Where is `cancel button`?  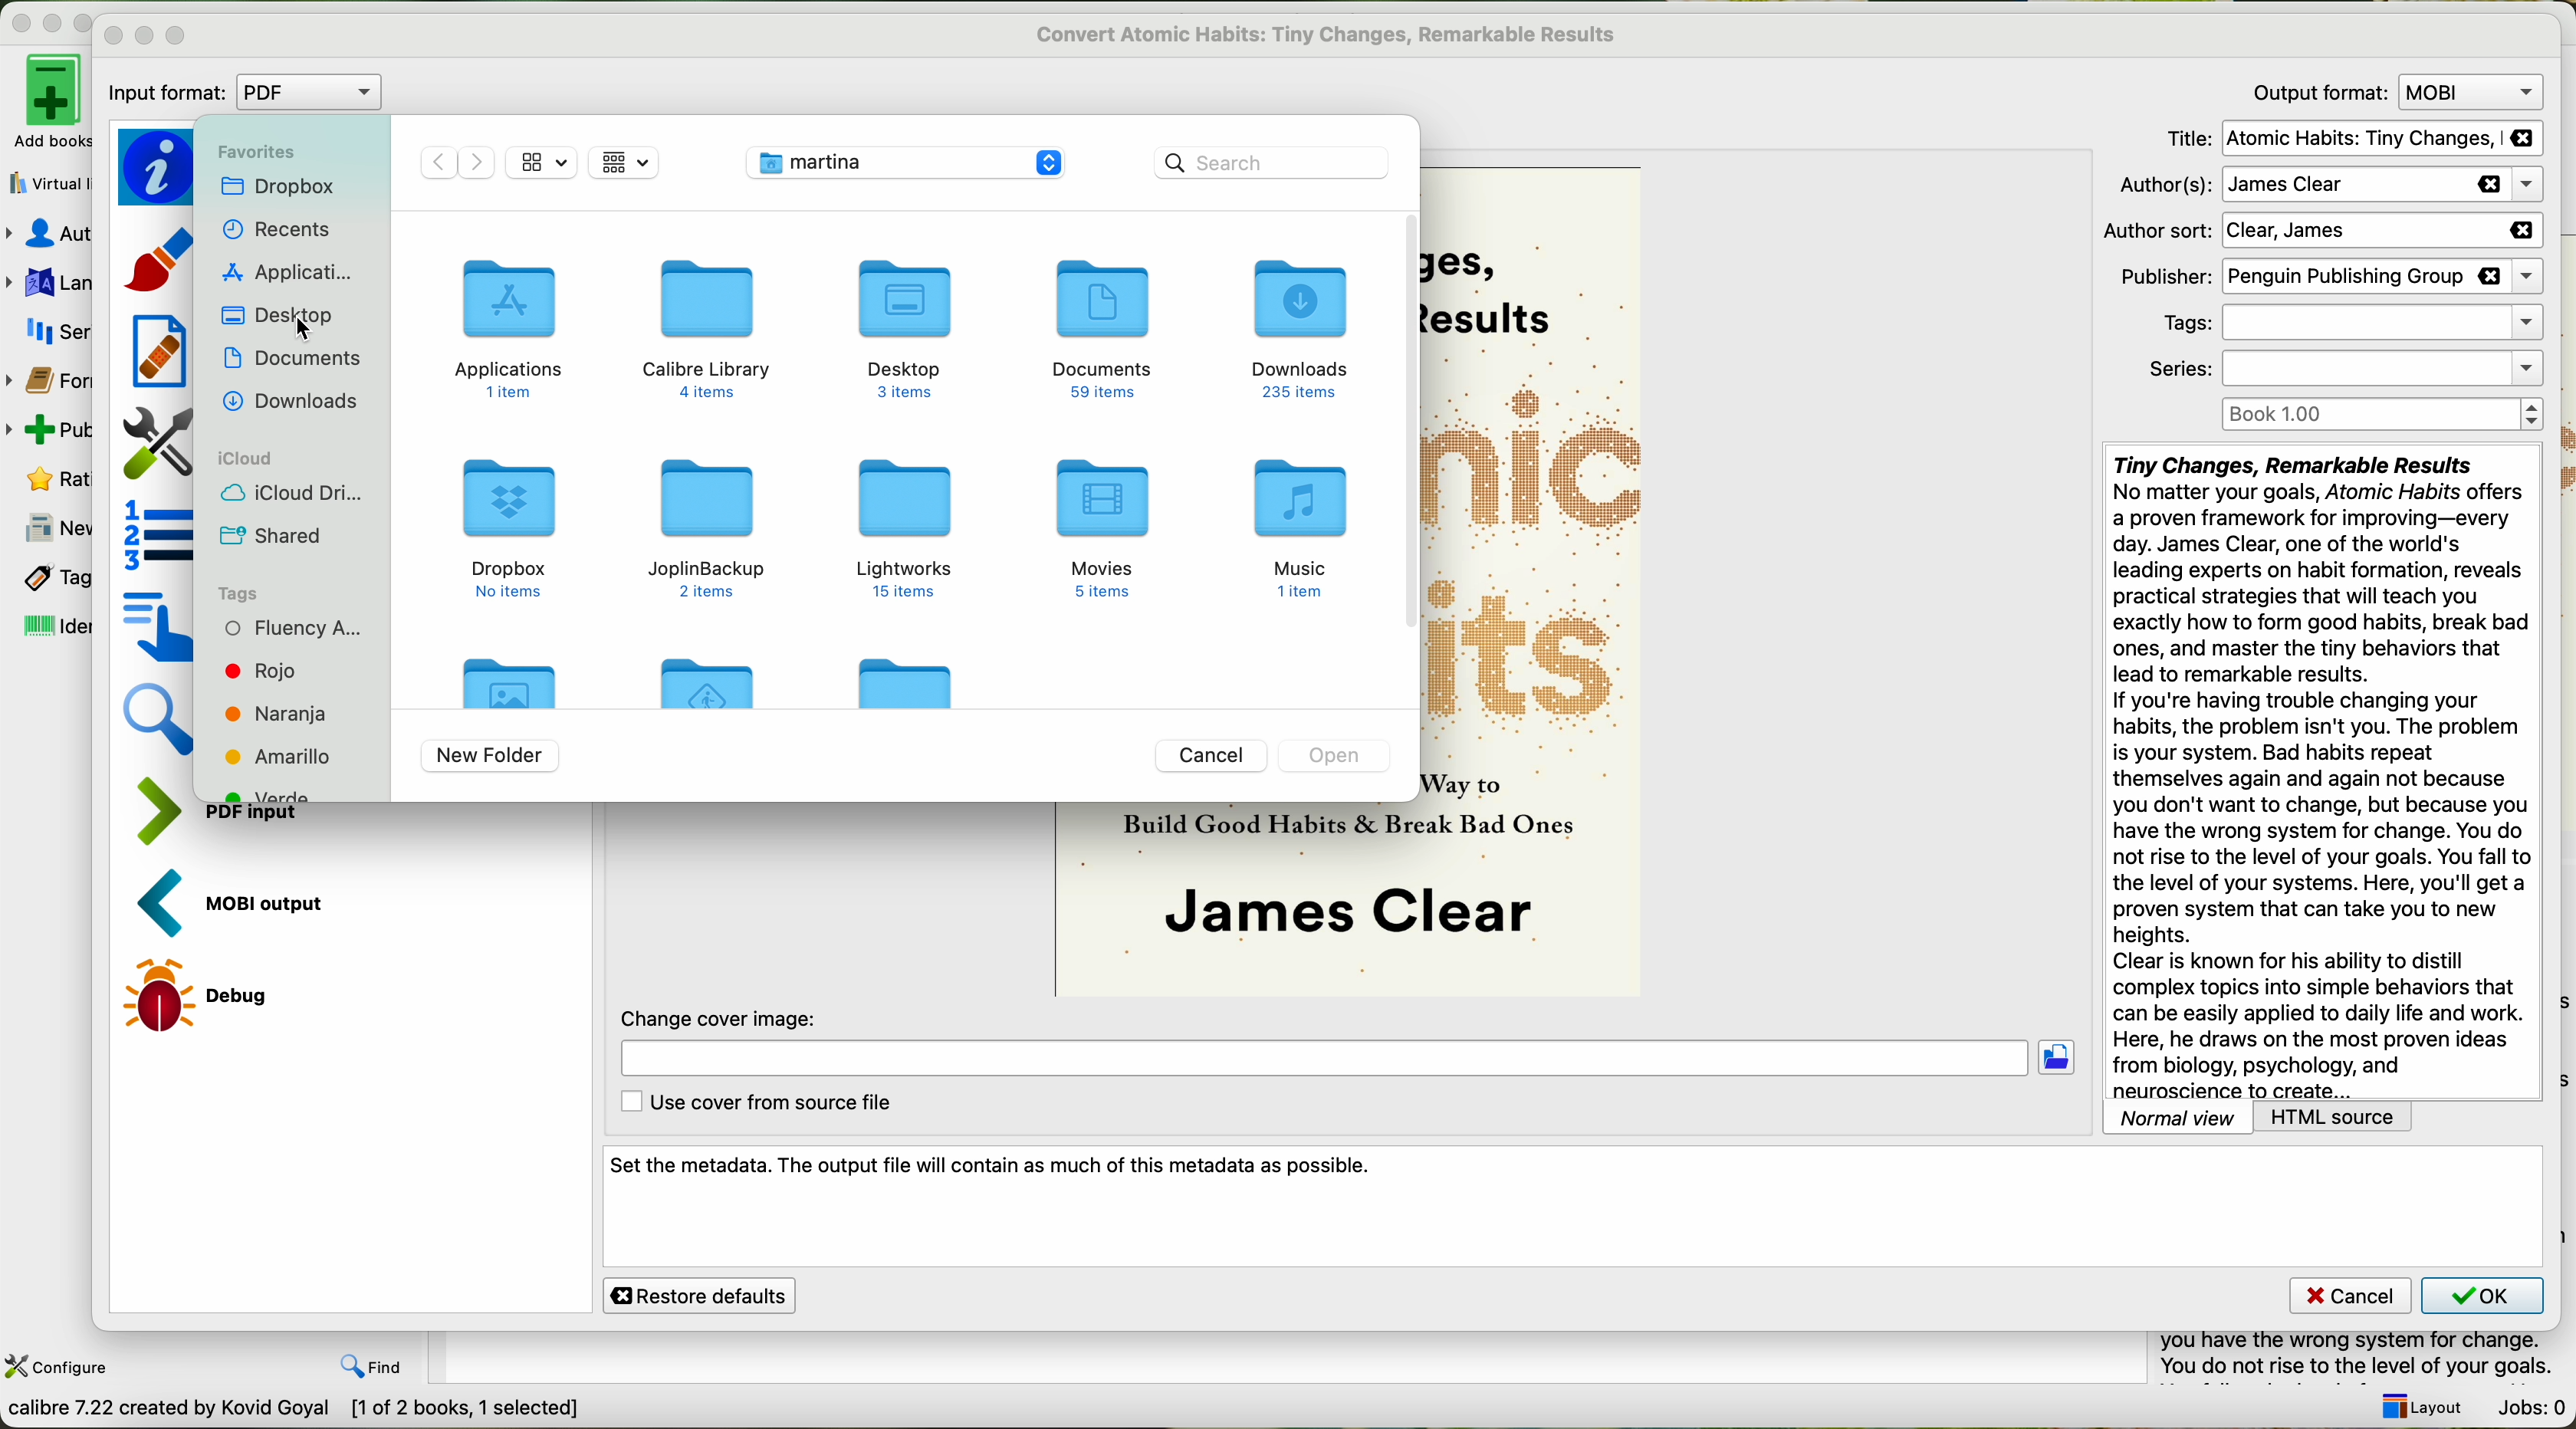 cancel button is located at coordinates (2349, 1296).